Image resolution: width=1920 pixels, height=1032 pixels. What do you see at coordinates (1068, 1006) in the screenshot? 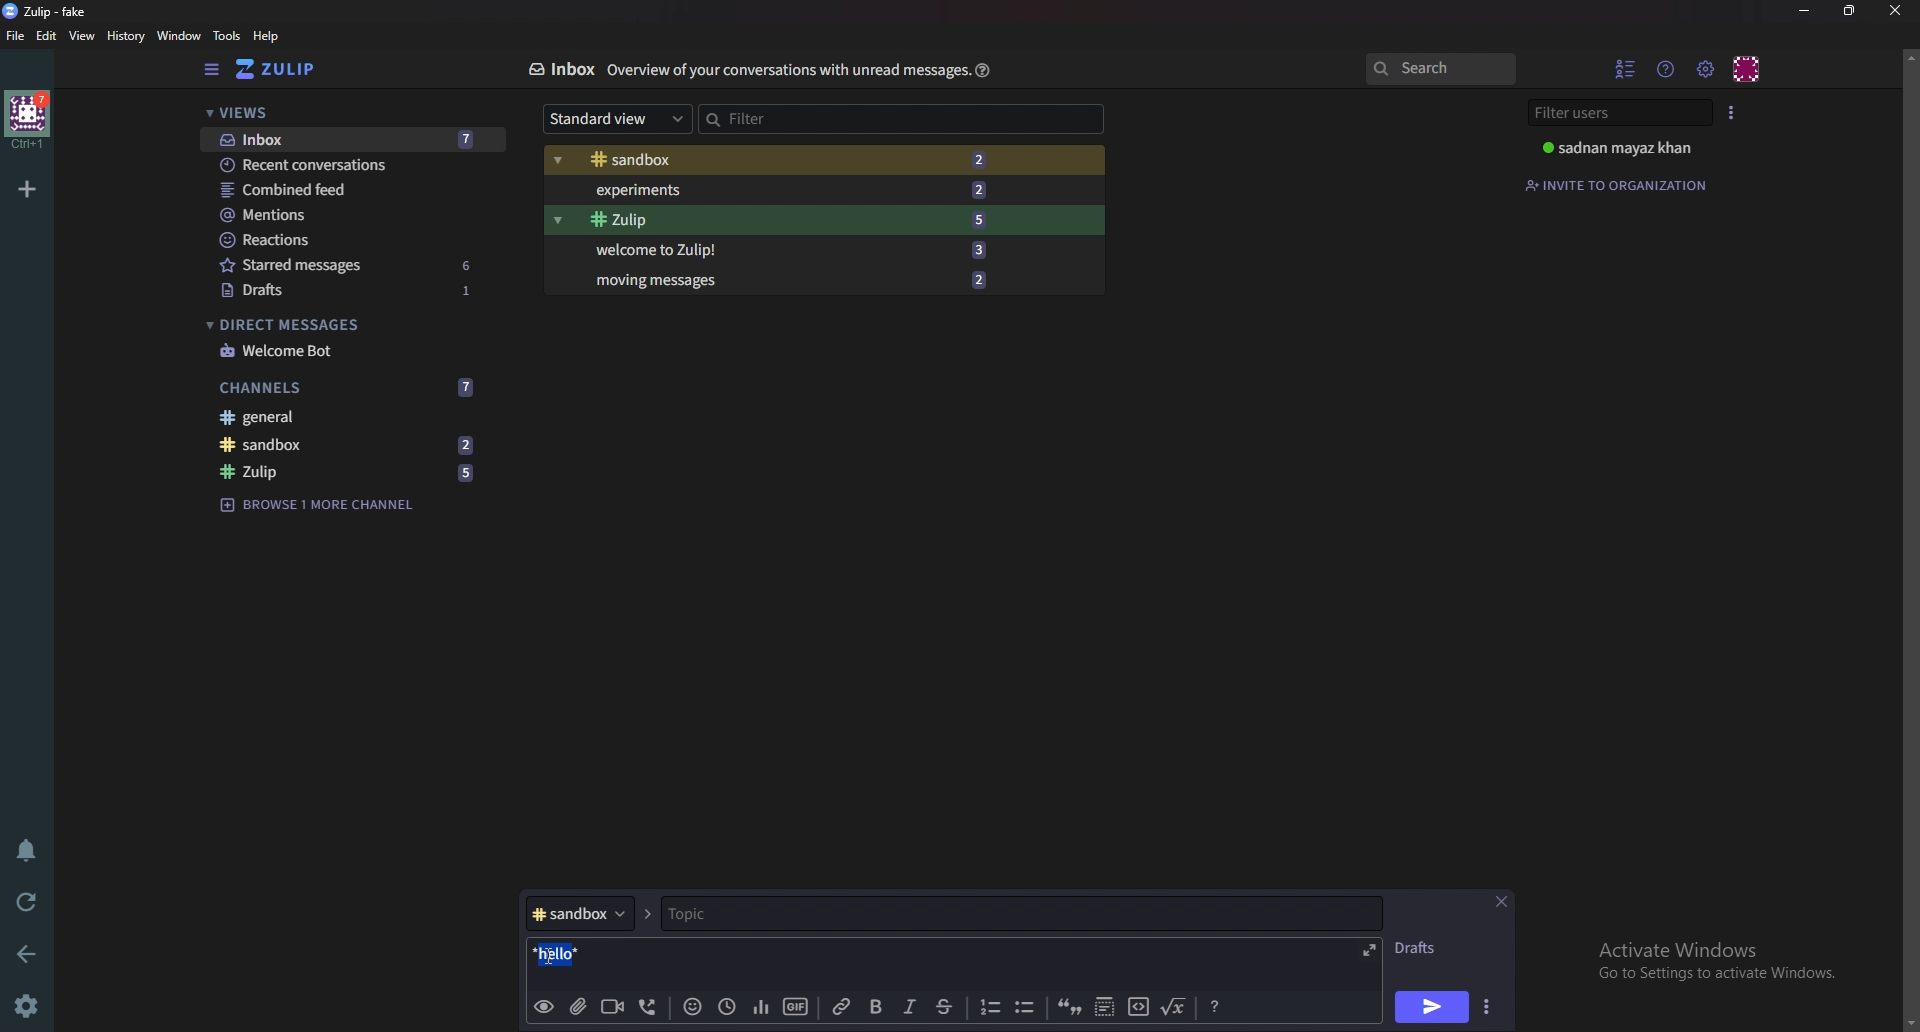
I see `quote` at bounding box center [1068, 1006].